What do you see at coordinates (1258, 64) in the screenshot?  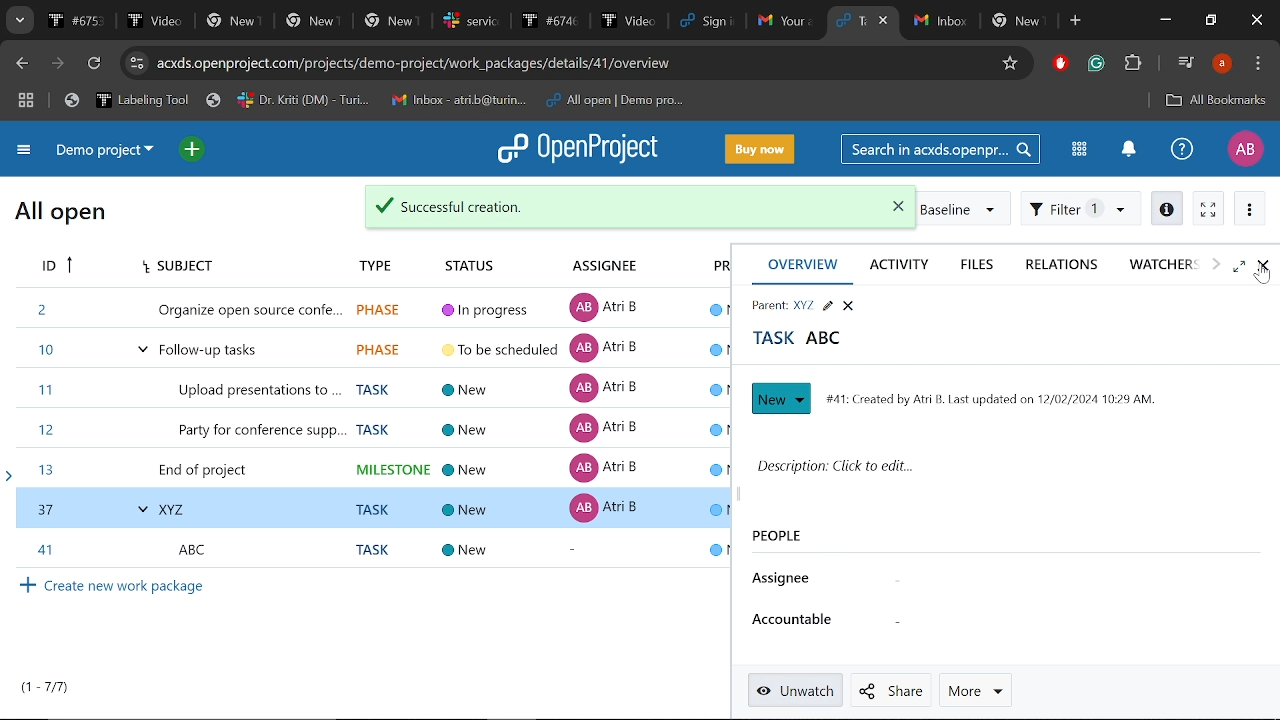 I see `Customize and control chrome` at bounding box center [1258, 64].